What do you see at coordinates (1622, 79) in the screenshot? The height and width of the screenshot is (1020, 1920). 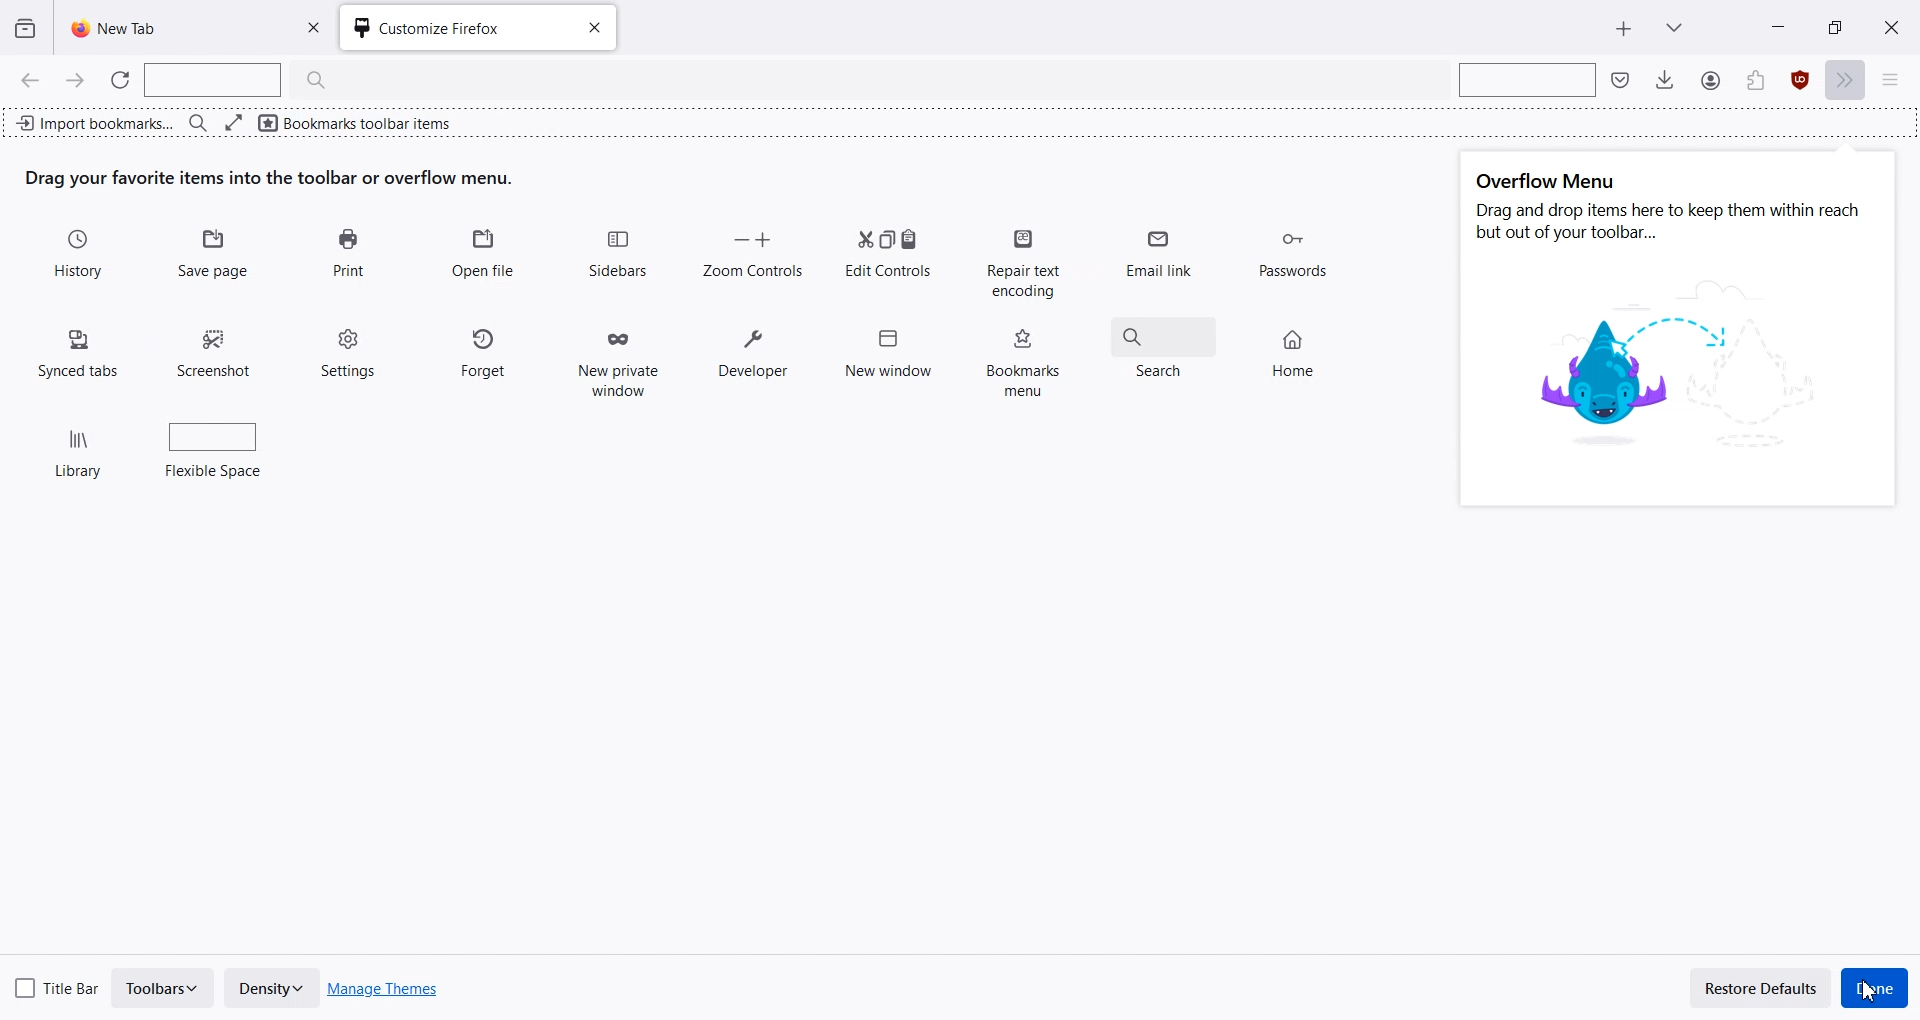 I see `Save to pocket` at bounding box center [1622, 79].